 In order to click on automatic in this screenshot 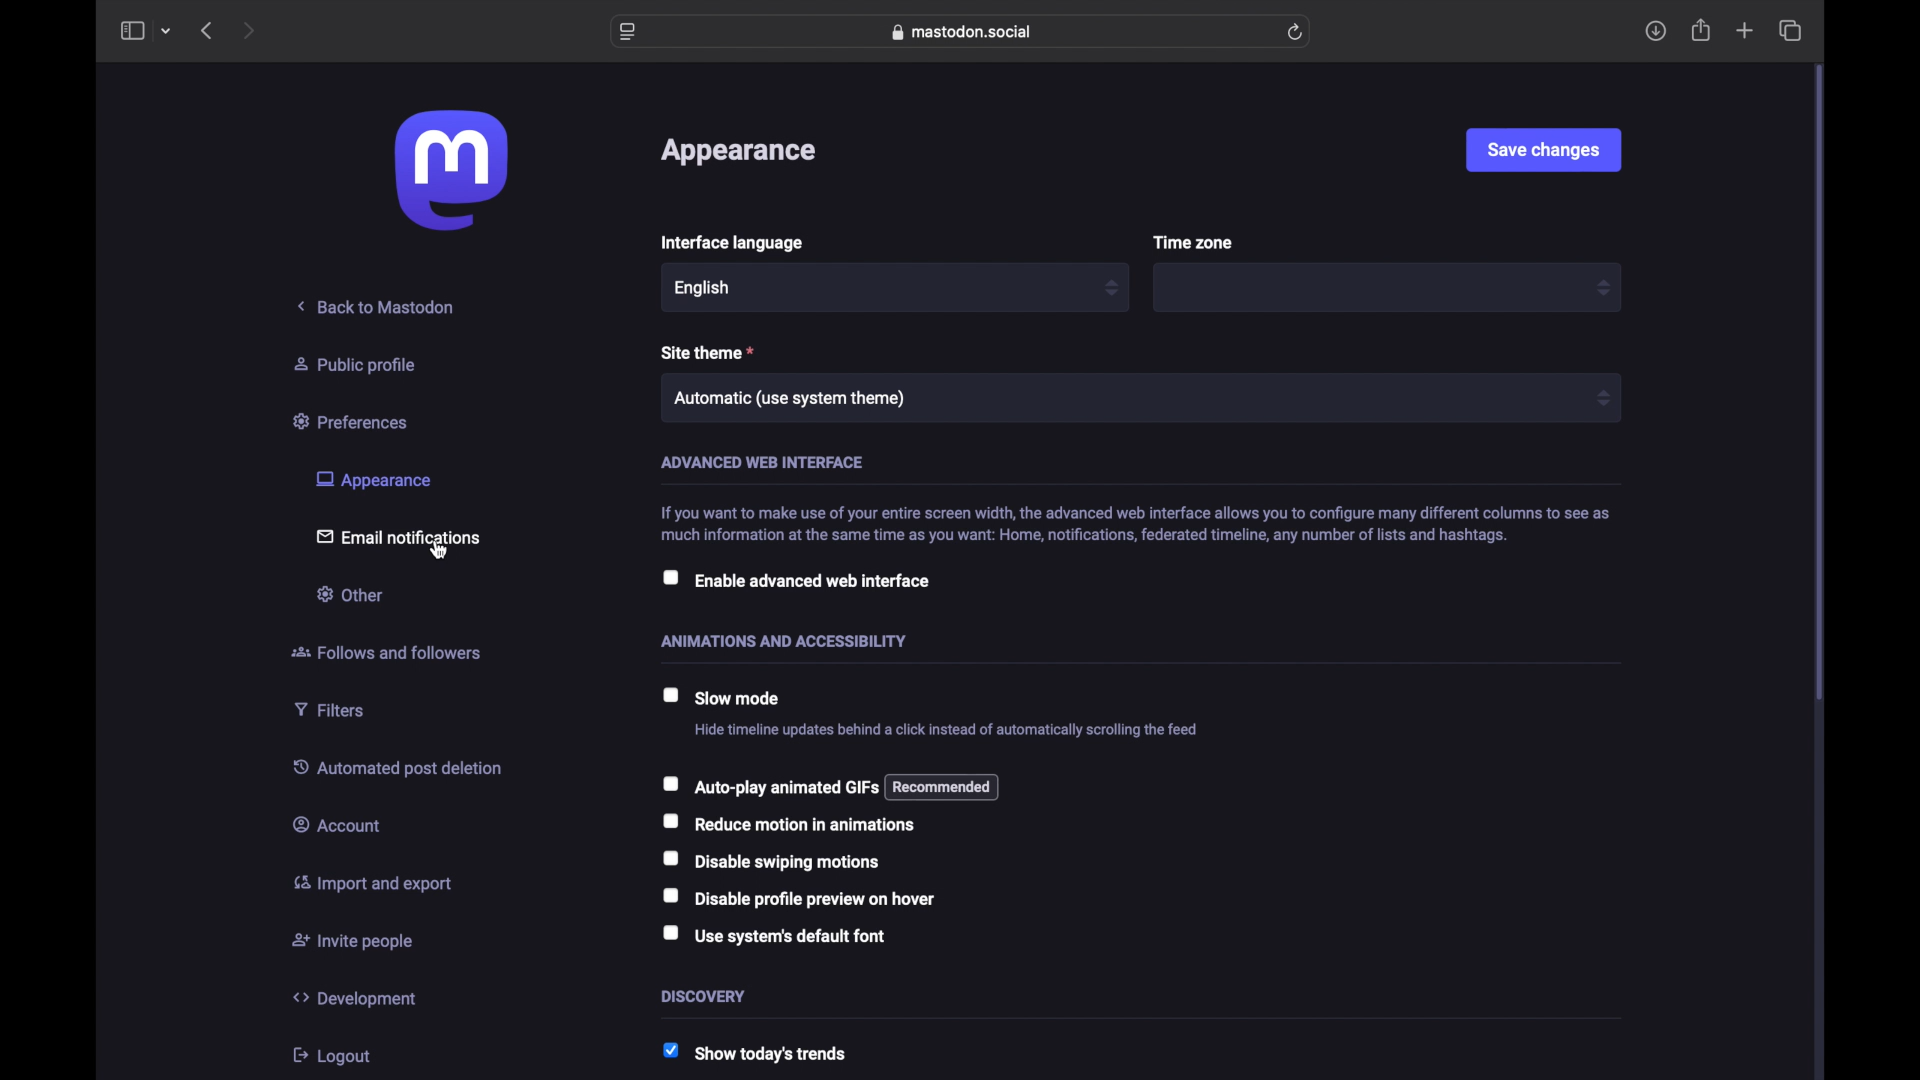, I will do `click(790, 398)`.